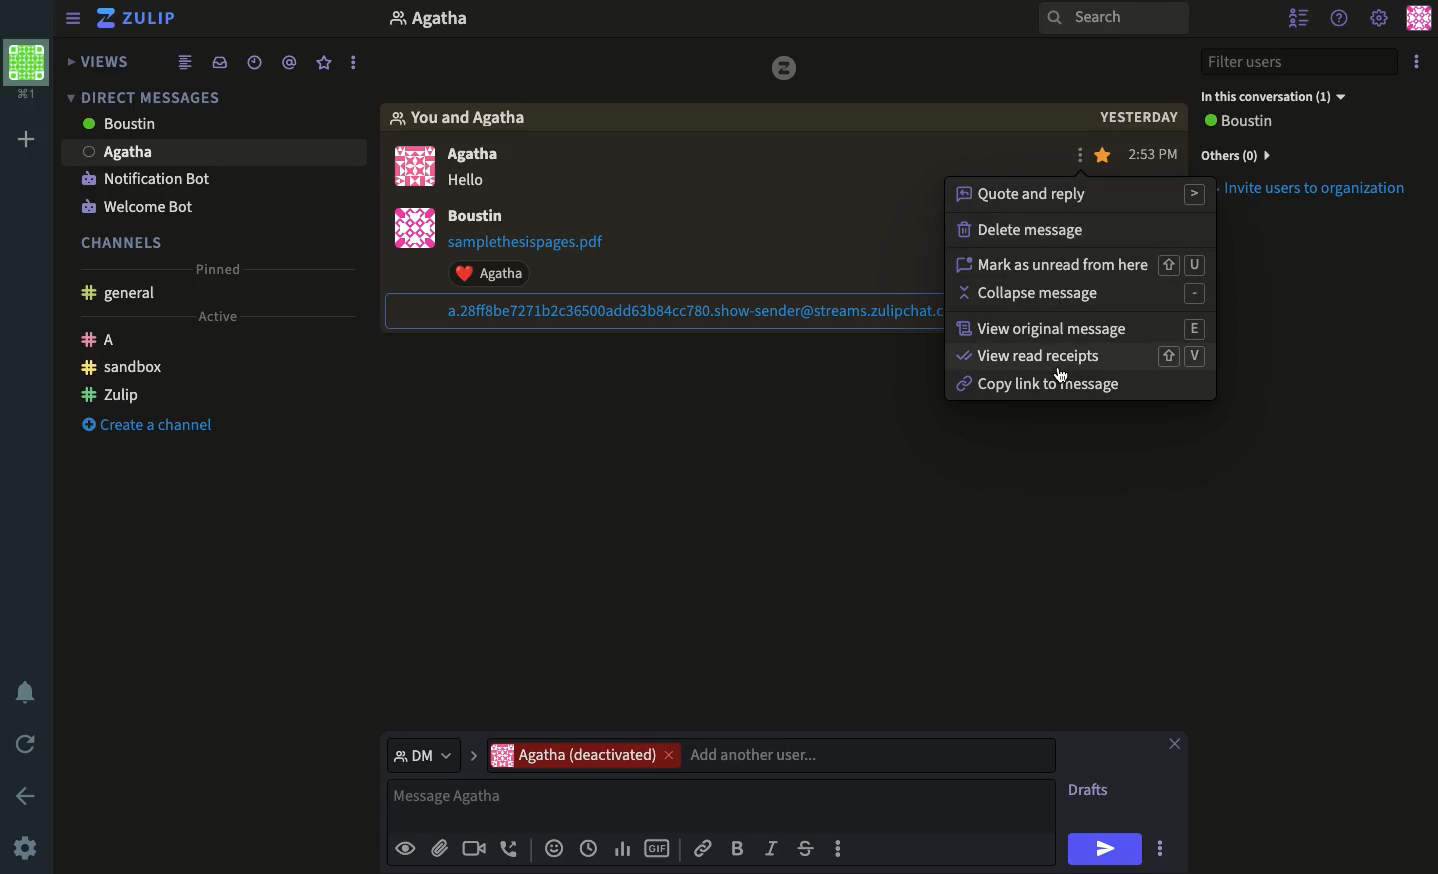  What do you see at coordinates (124, 368) in the screenshot?
I see `Sandbox` at bounding box center [124, 368].